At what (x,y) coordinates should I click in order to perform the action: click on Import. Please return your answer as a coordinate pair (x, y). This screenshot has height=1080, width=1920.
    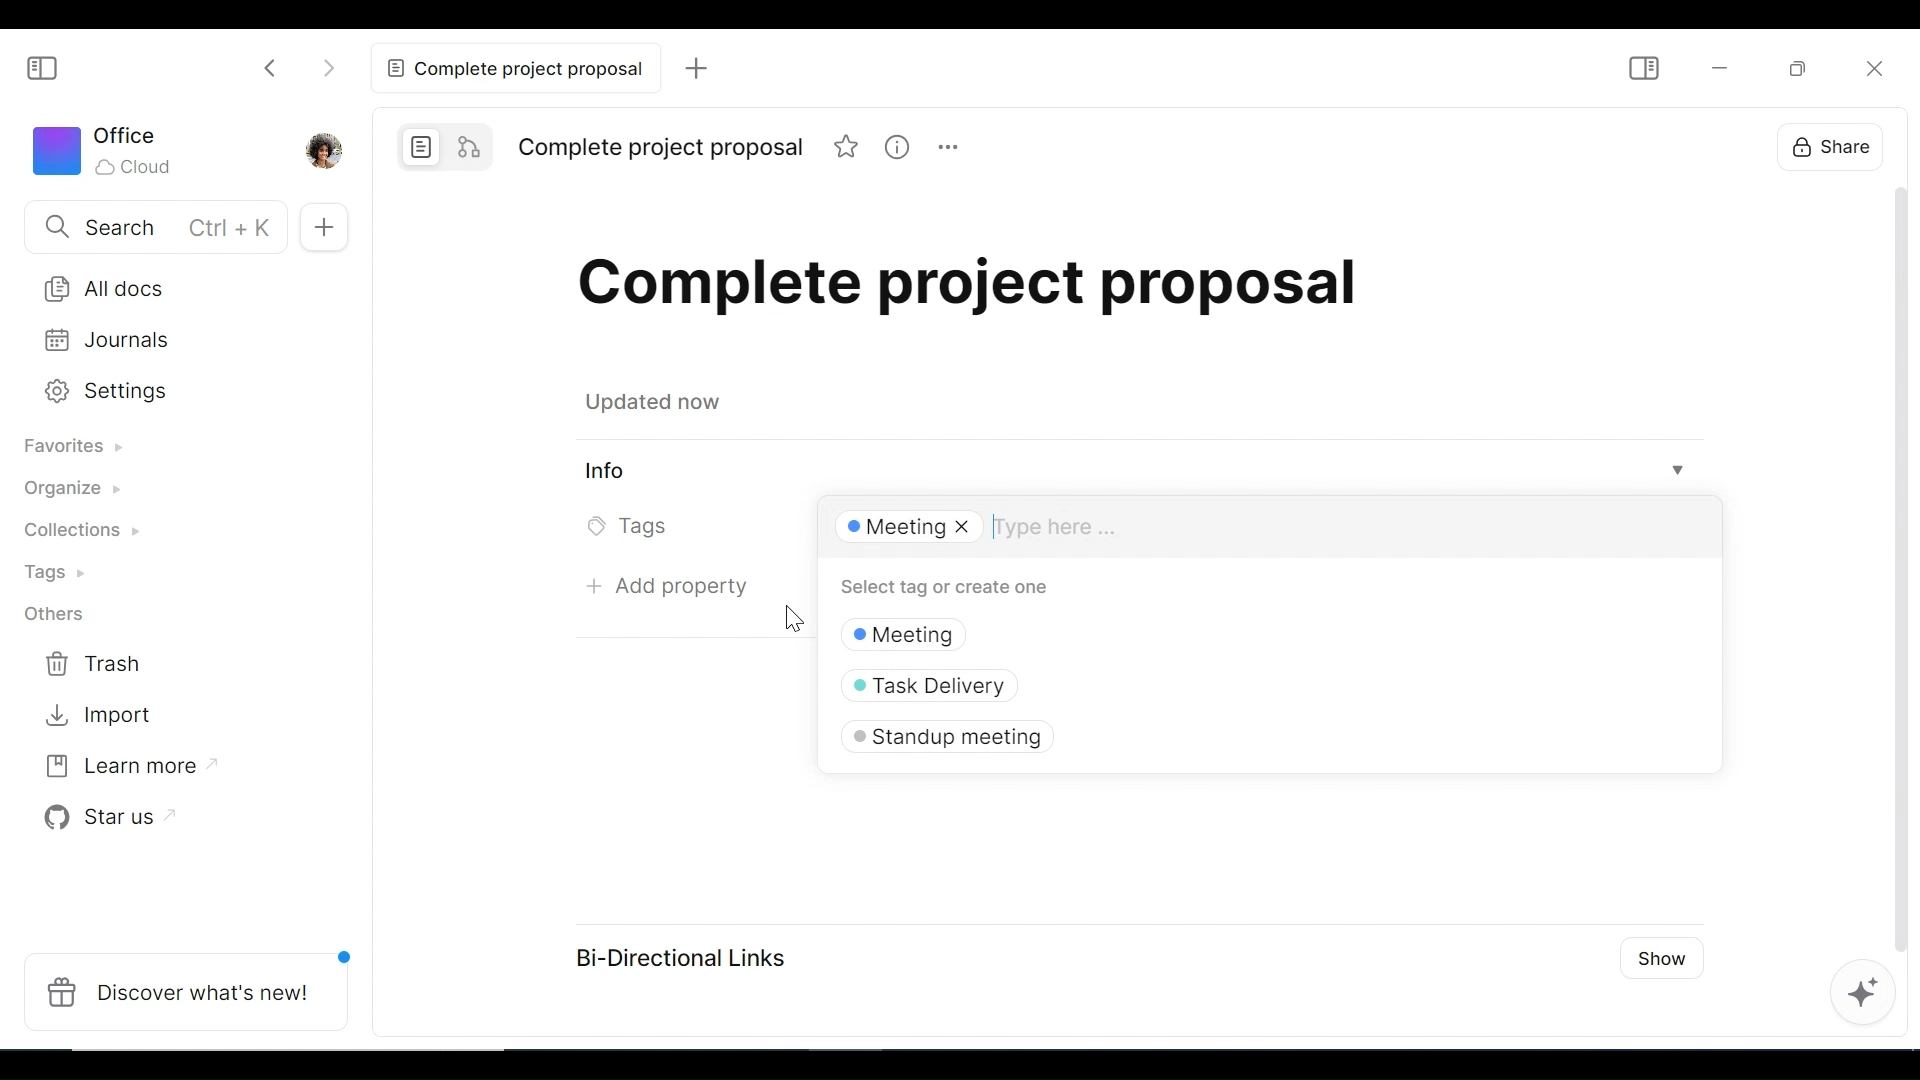
    Looking at the image, I should click on (95, 717).